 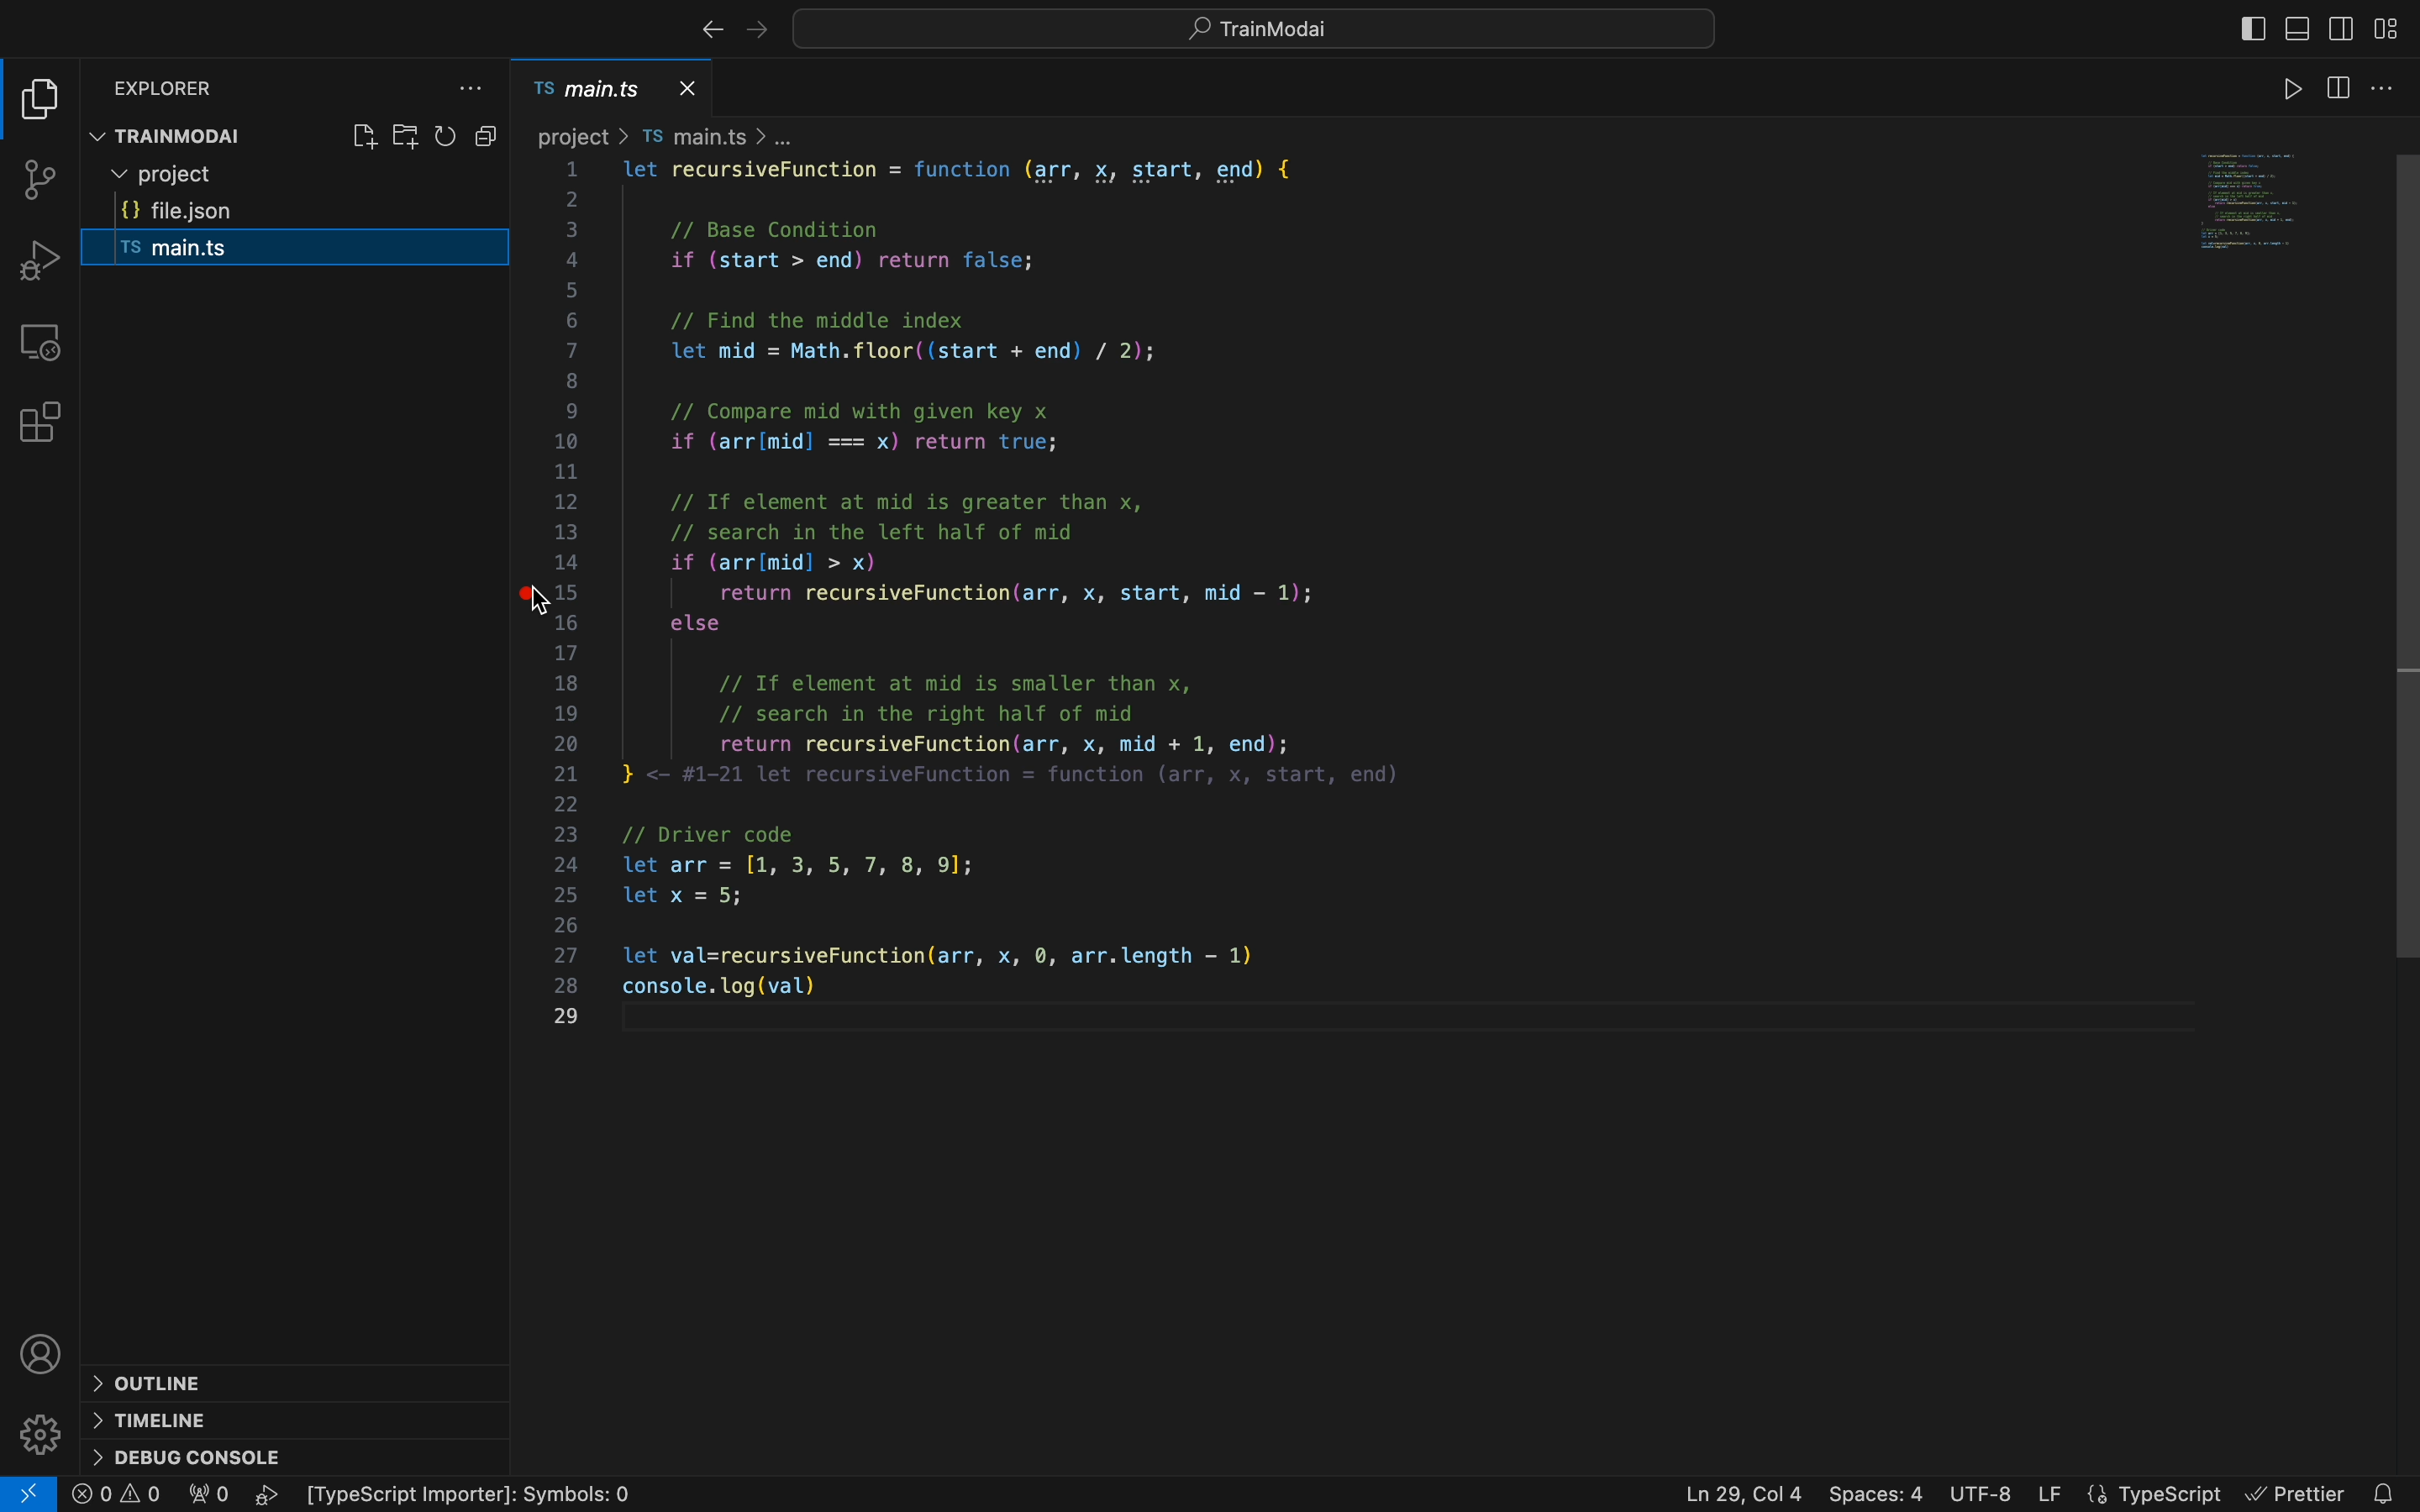 I want to click on LF, so click(x=2043, y=1491).